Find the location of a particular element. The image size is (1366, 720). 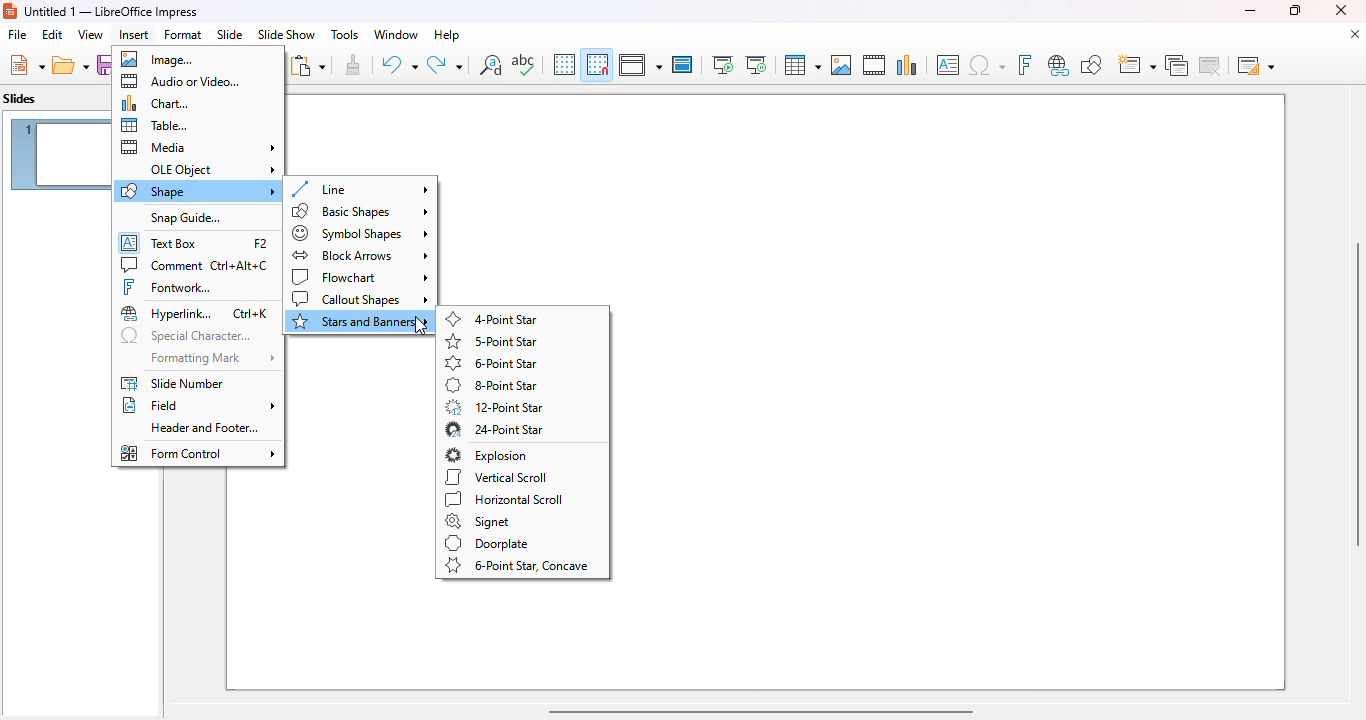

basic shapes is located at coordinates (361, 211).